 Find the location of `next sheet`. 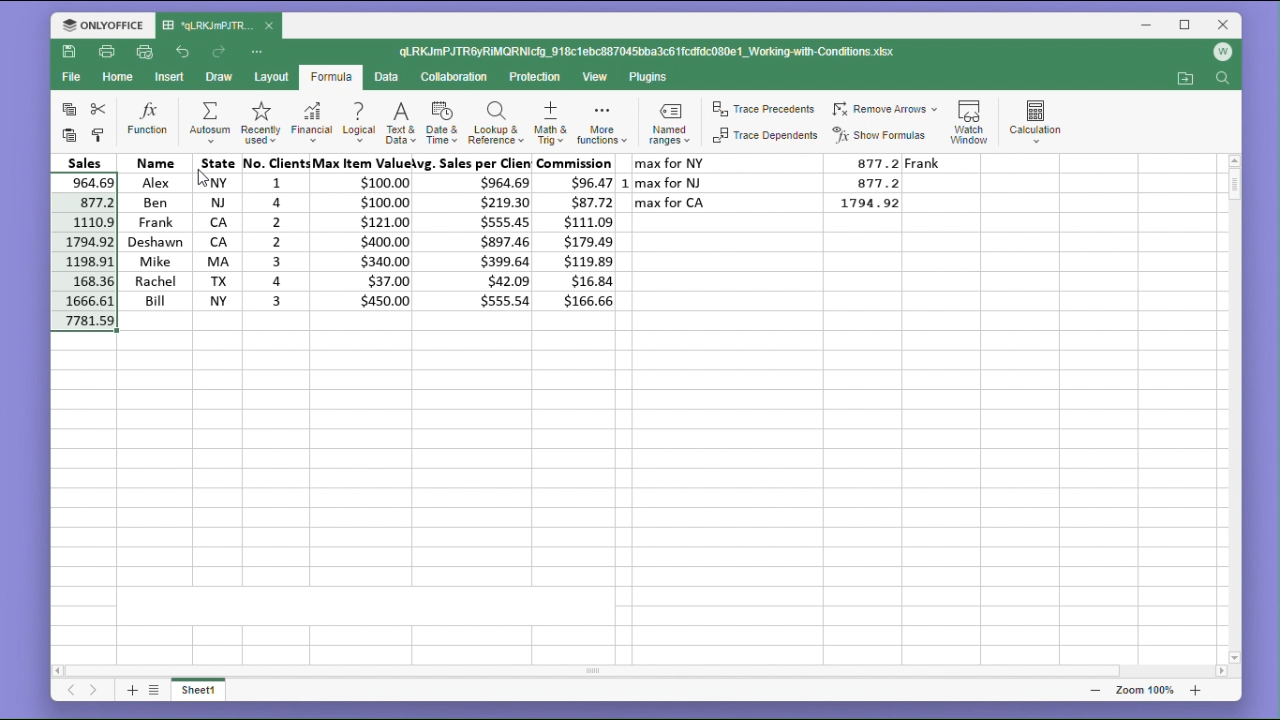

next sheet is located at coordinates (93, 692).